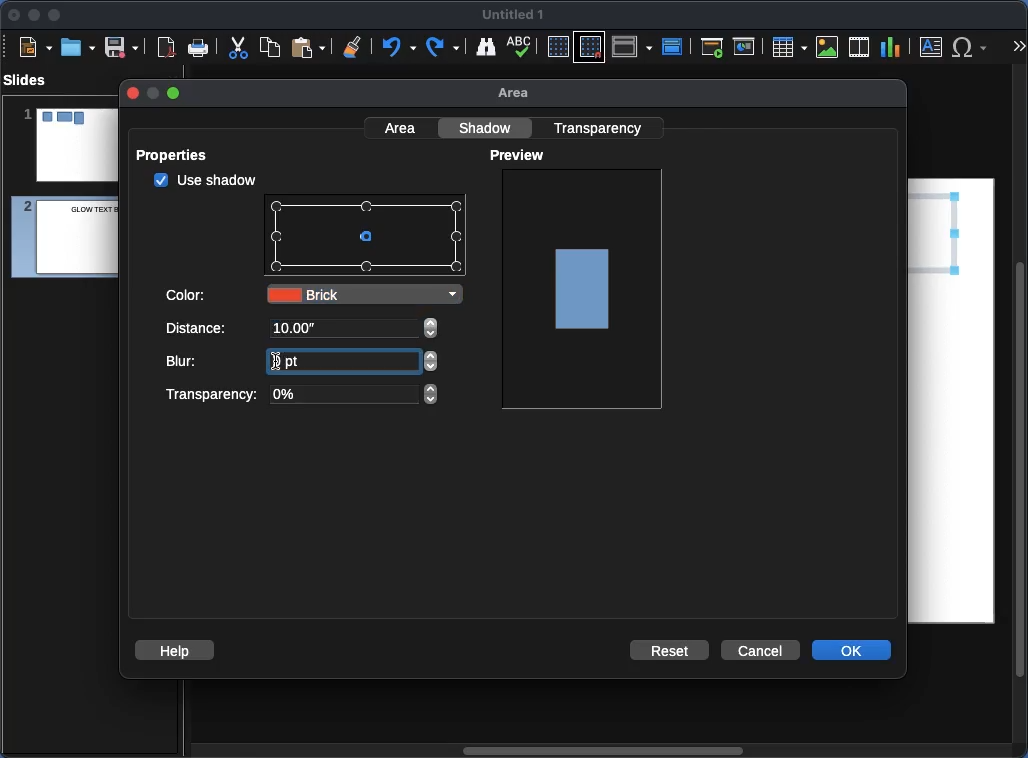 This screenshot has width=1028, height=758. What do you see at coordinates (131, 93) in the screenshot?
I see `close` at bounding box center [131, 93].